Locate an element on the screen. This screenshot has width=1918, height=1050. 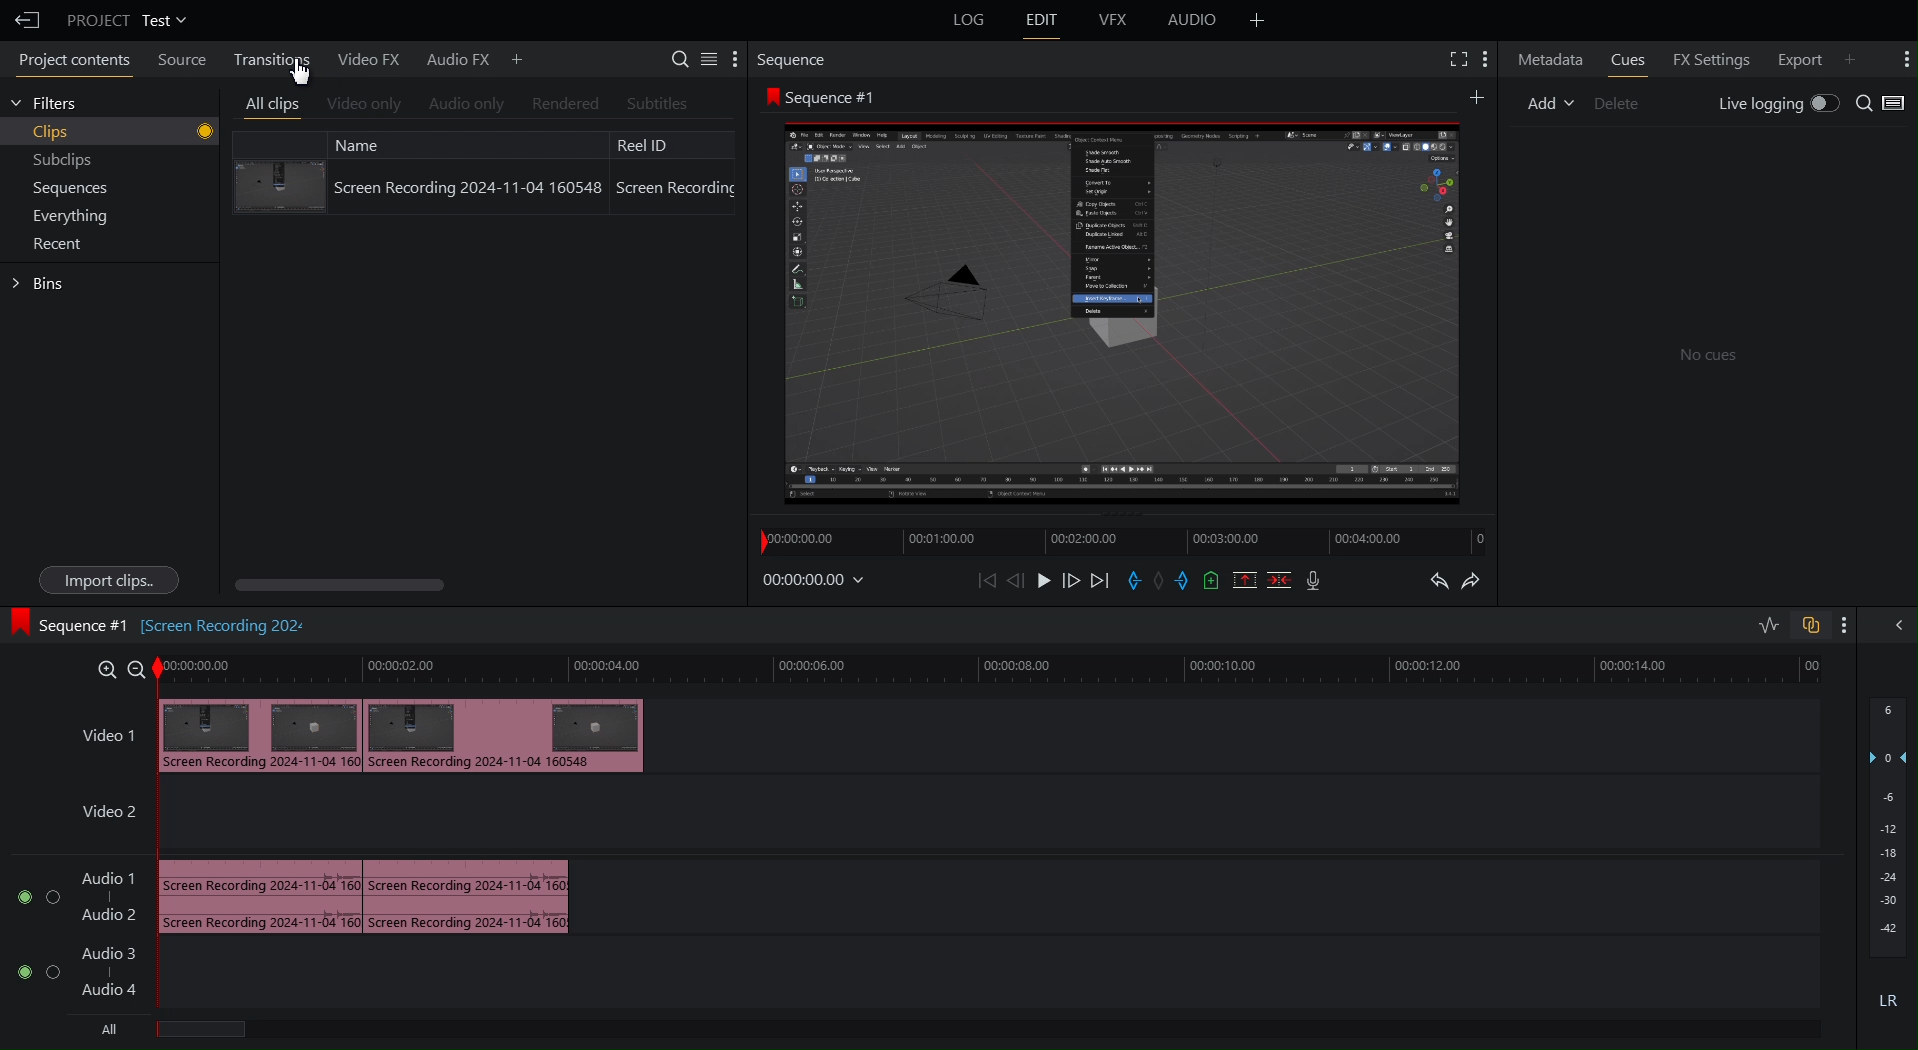
Subtitles is located at coordinates (659, 102).